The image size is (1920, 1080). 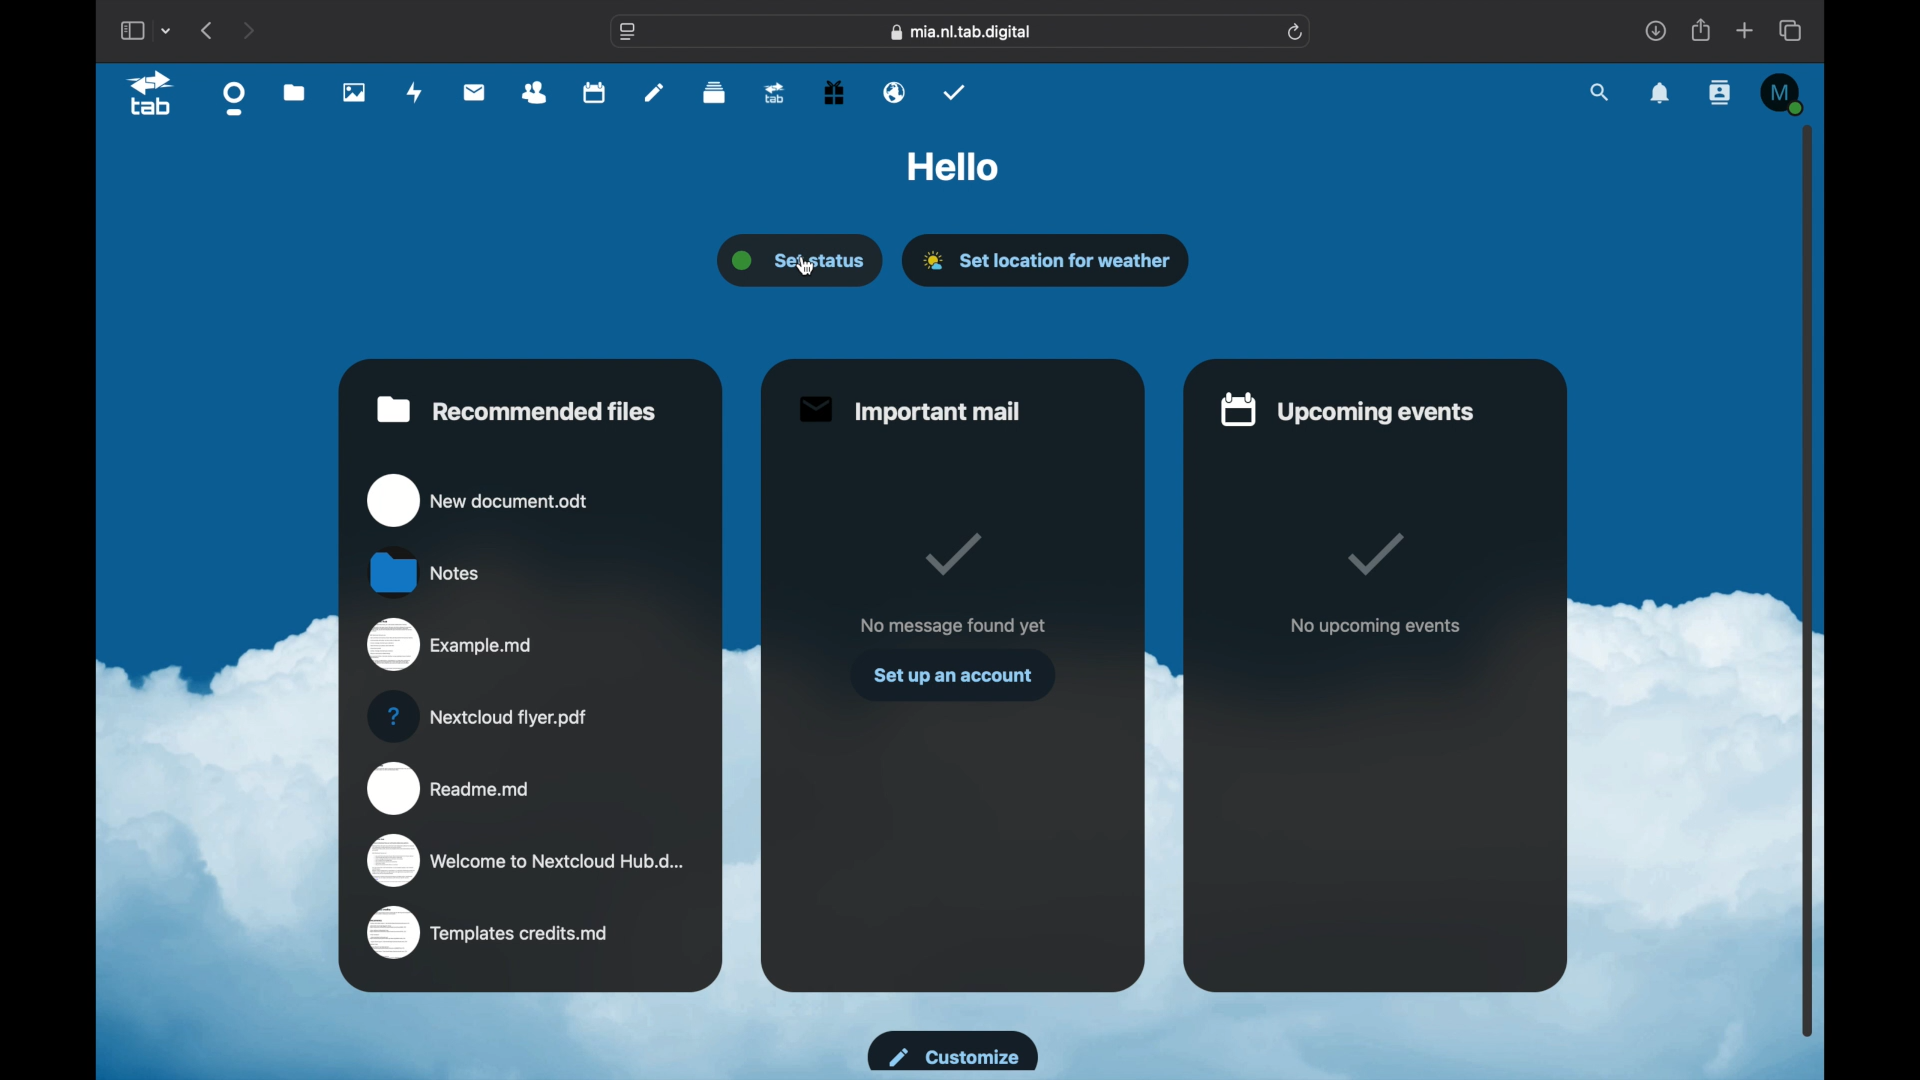 I want to click on tab, so click(x=152, y=96).